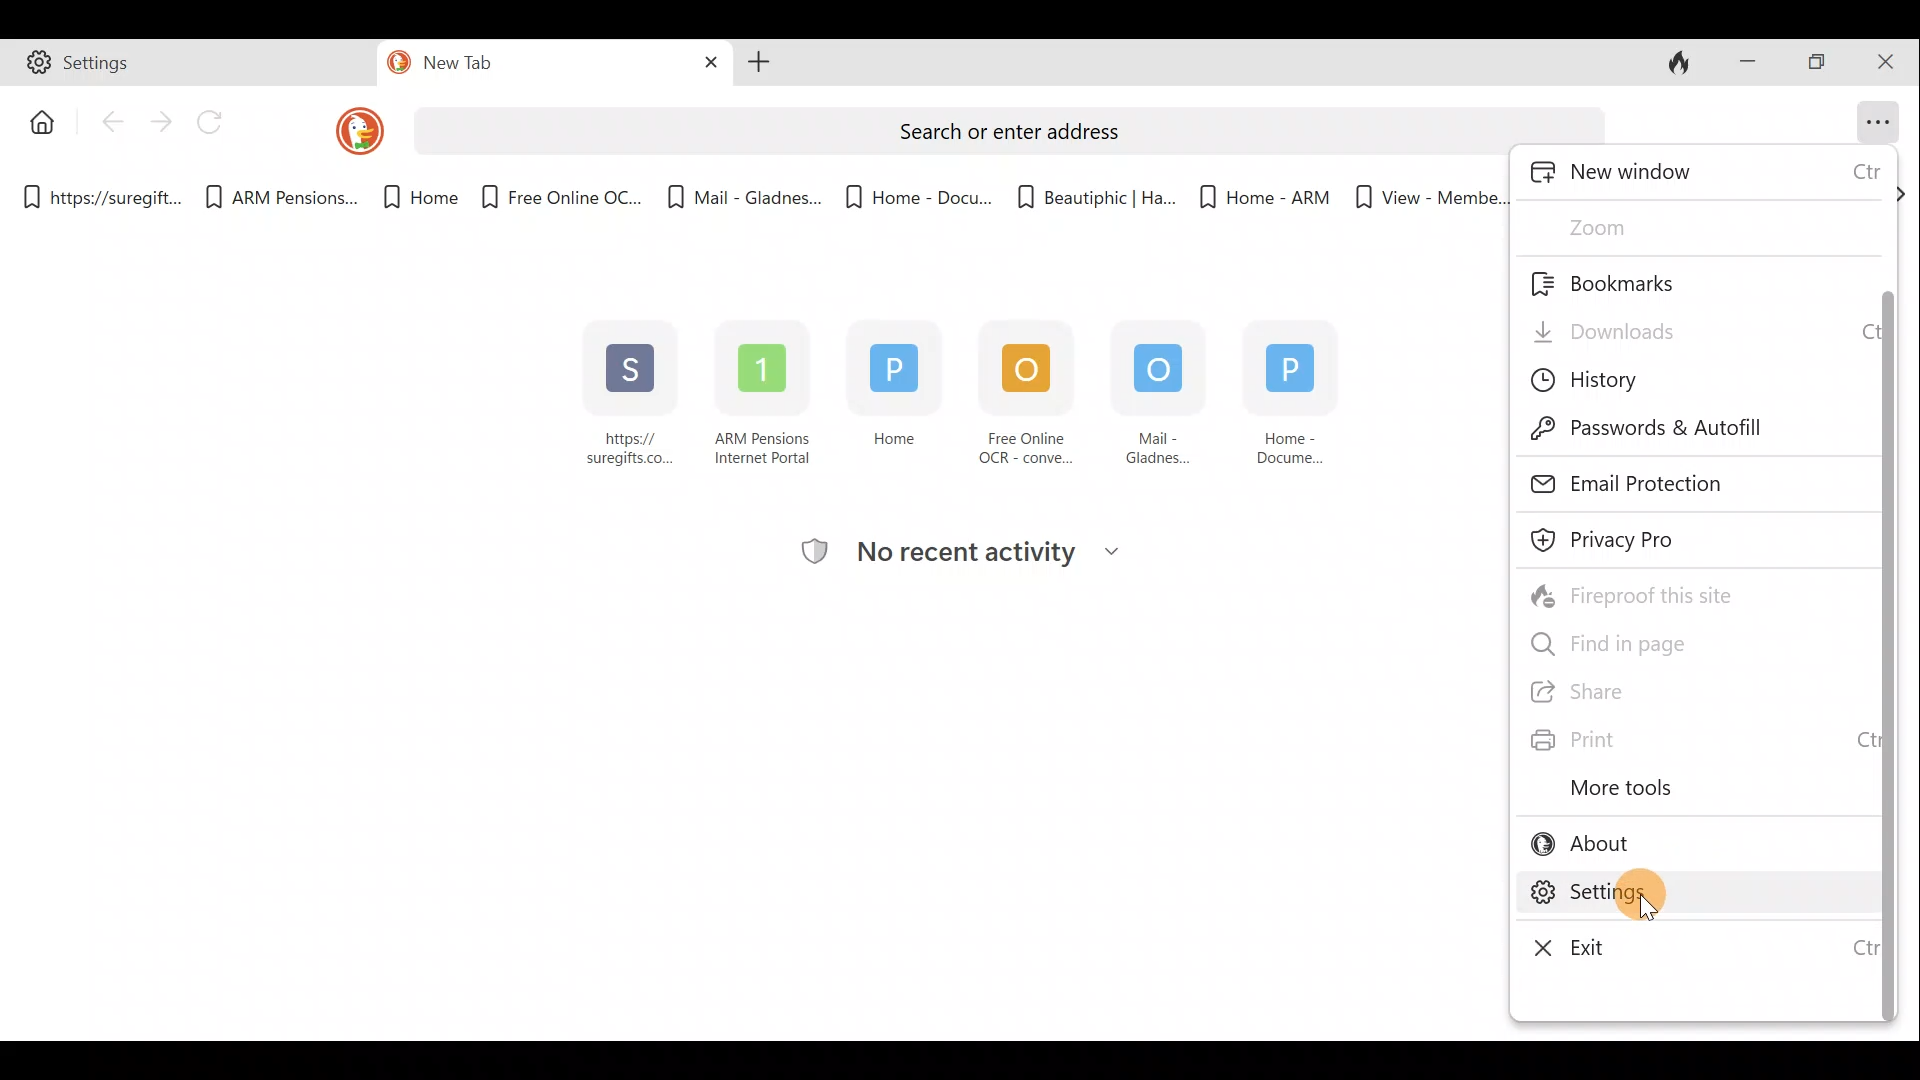 Image resolution: width=1920 pixels, height=1080 pixels. What do you see at coordinates (632, 390) in the screenshot?
I see `https:// suregifts.com` at bounding box center [632, 390].